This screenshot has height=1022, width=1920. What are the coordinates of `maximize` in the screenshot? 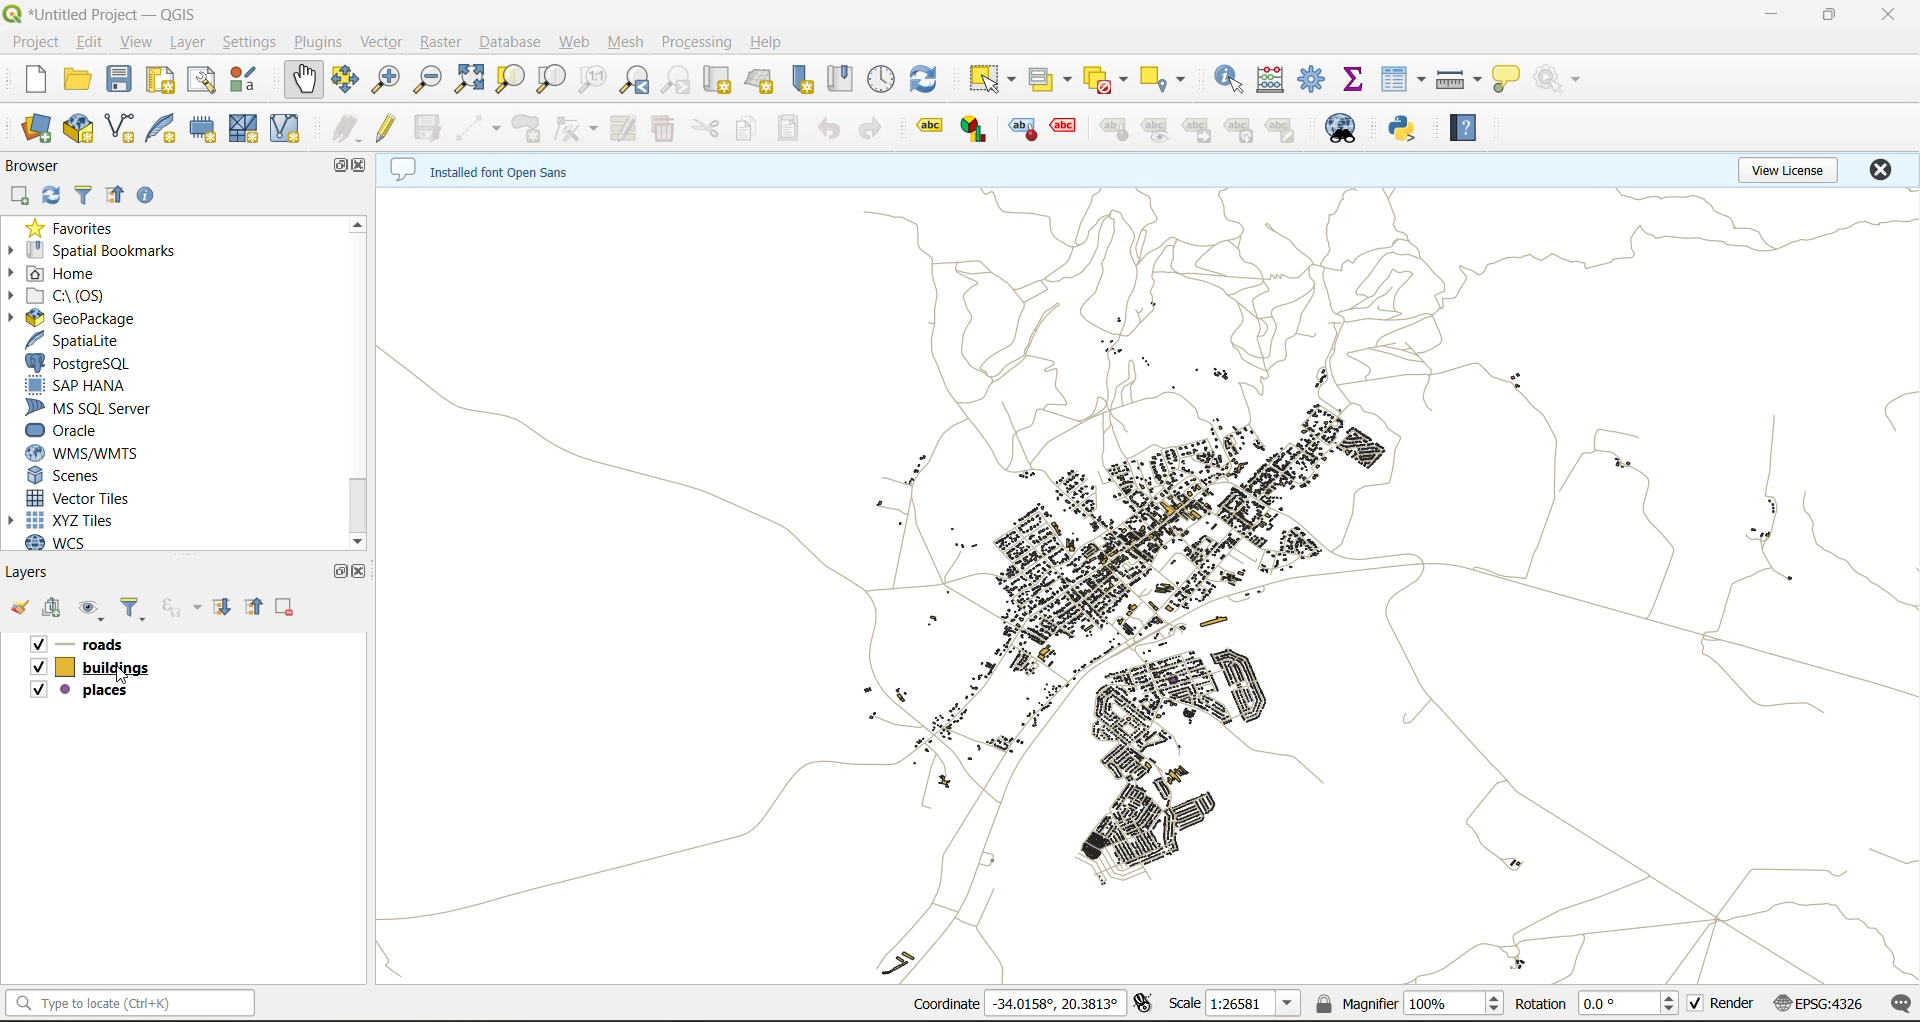 It's located at (348, 167).